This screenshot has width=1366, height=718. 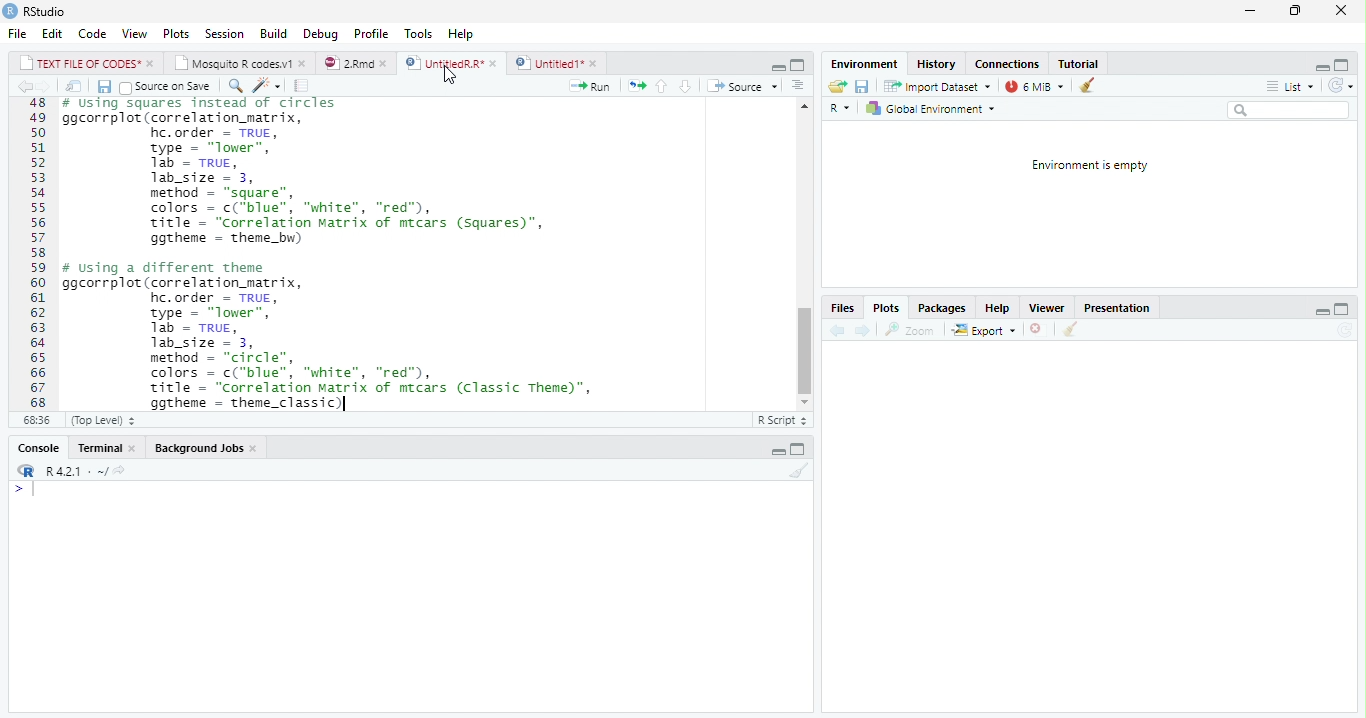 What do you see at coordinates (235, 87) in the screenshot?
I see `find/replace` at bounding box center [235, 87].